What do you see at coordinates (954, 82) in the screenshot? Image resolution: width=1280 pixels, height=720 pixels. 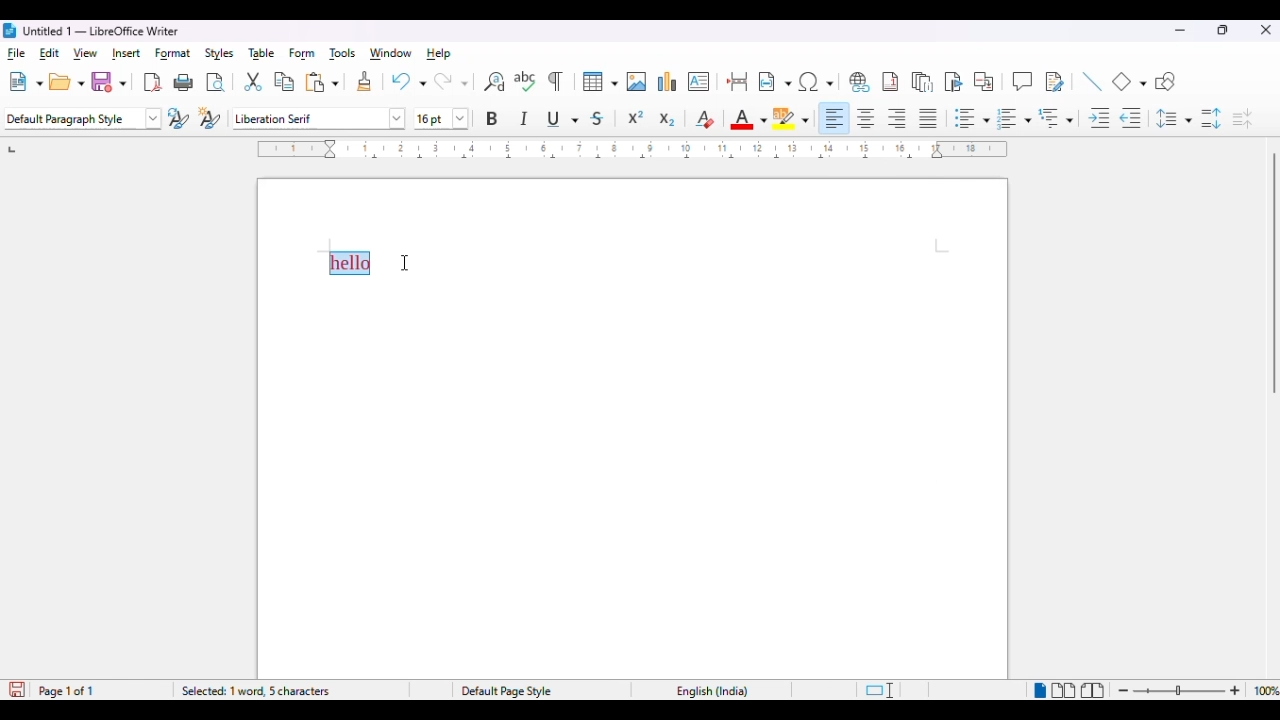 I see `insert bookmark` at bounding box center [954, 82].